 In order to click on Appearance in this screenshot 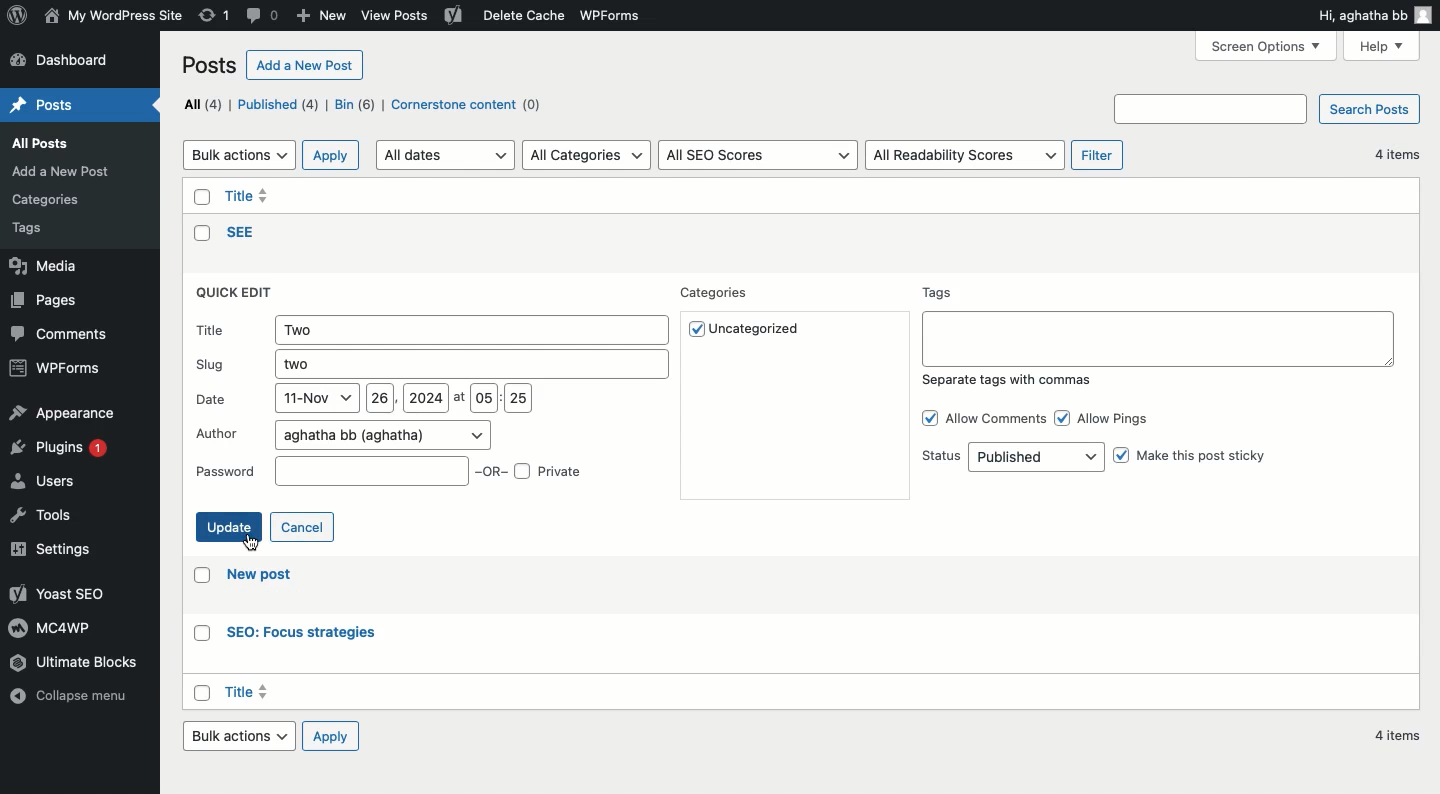, I will do `click(62, 414)`.